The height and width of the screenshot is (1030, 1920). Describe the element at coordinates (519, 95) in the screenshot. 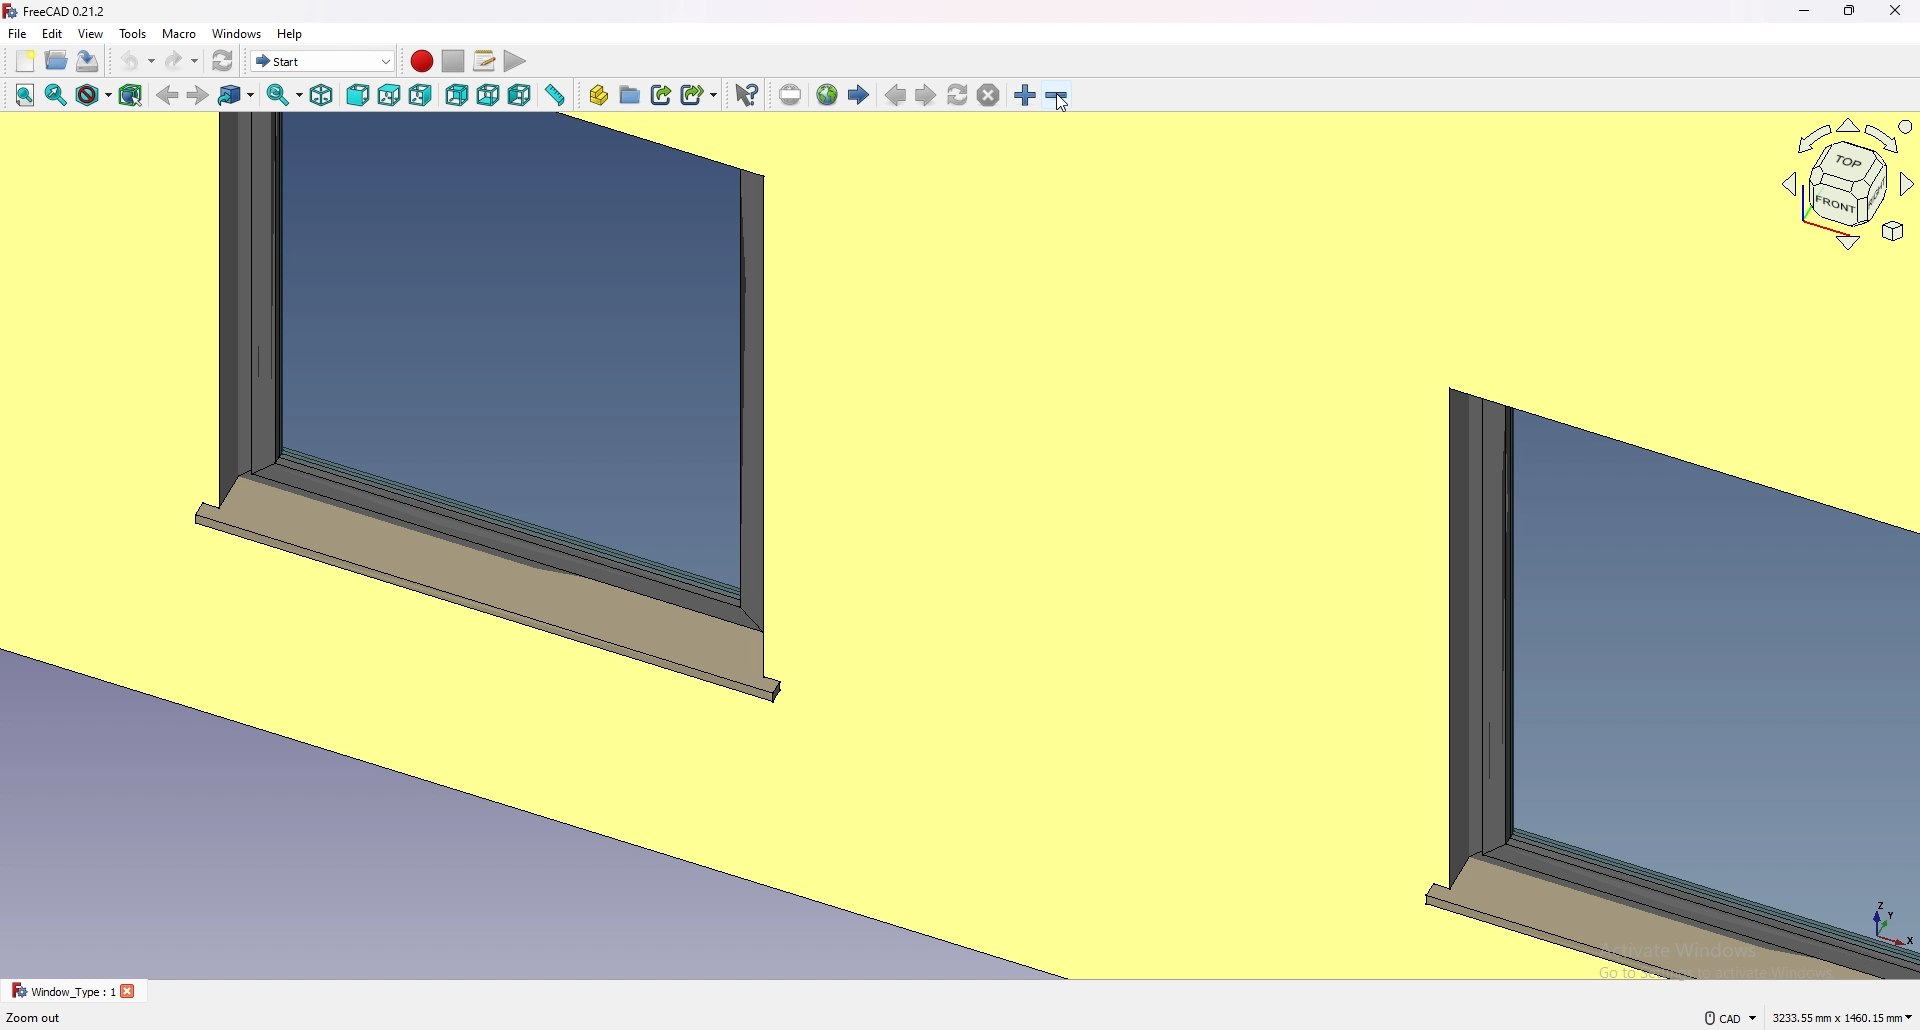

I see `left` at that location.